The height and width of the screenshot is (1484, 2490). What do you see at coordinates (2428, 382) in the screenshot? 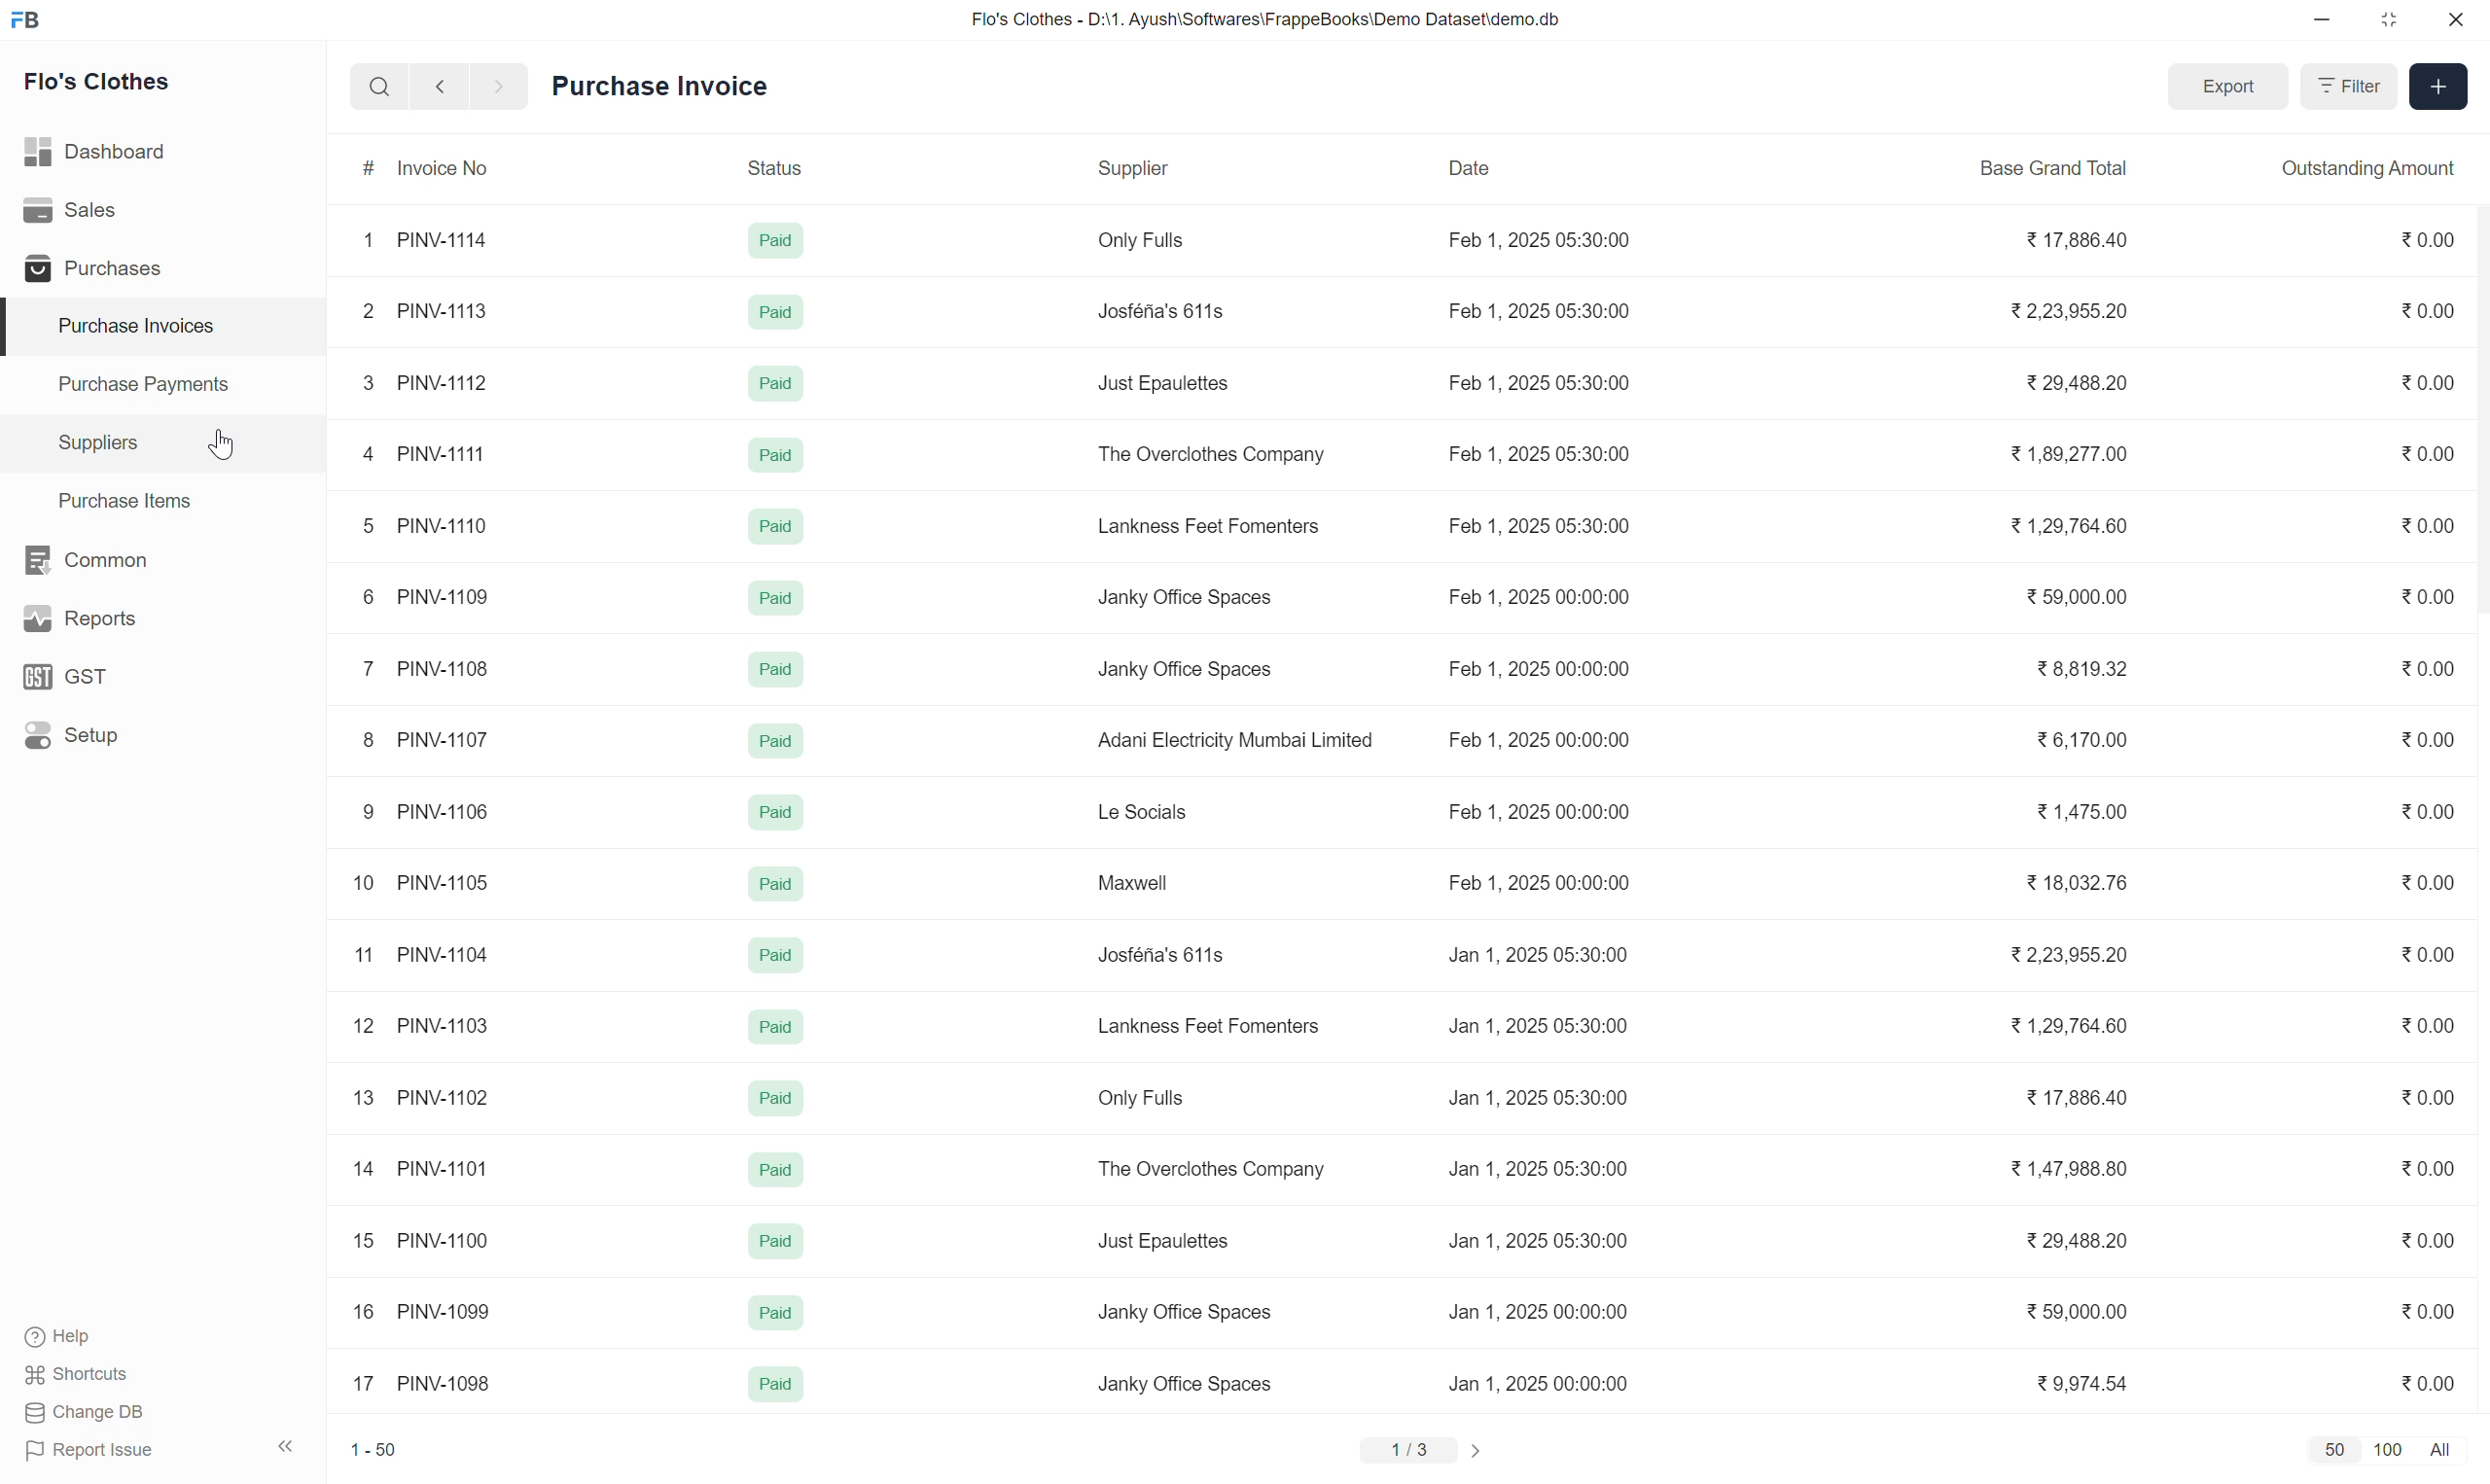
I see `0.00` at bounding box center [2428, 382].